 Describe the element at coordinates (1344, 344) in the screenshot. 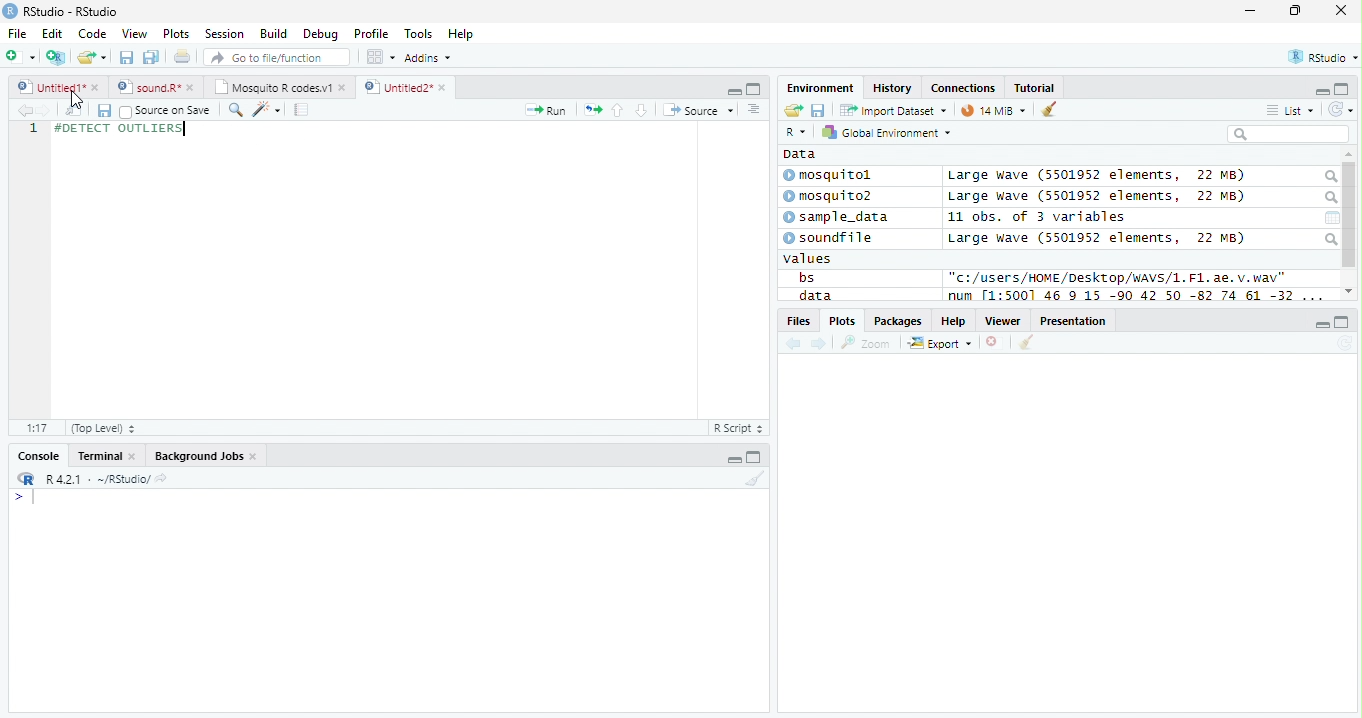

I see `Refresh` at that location.